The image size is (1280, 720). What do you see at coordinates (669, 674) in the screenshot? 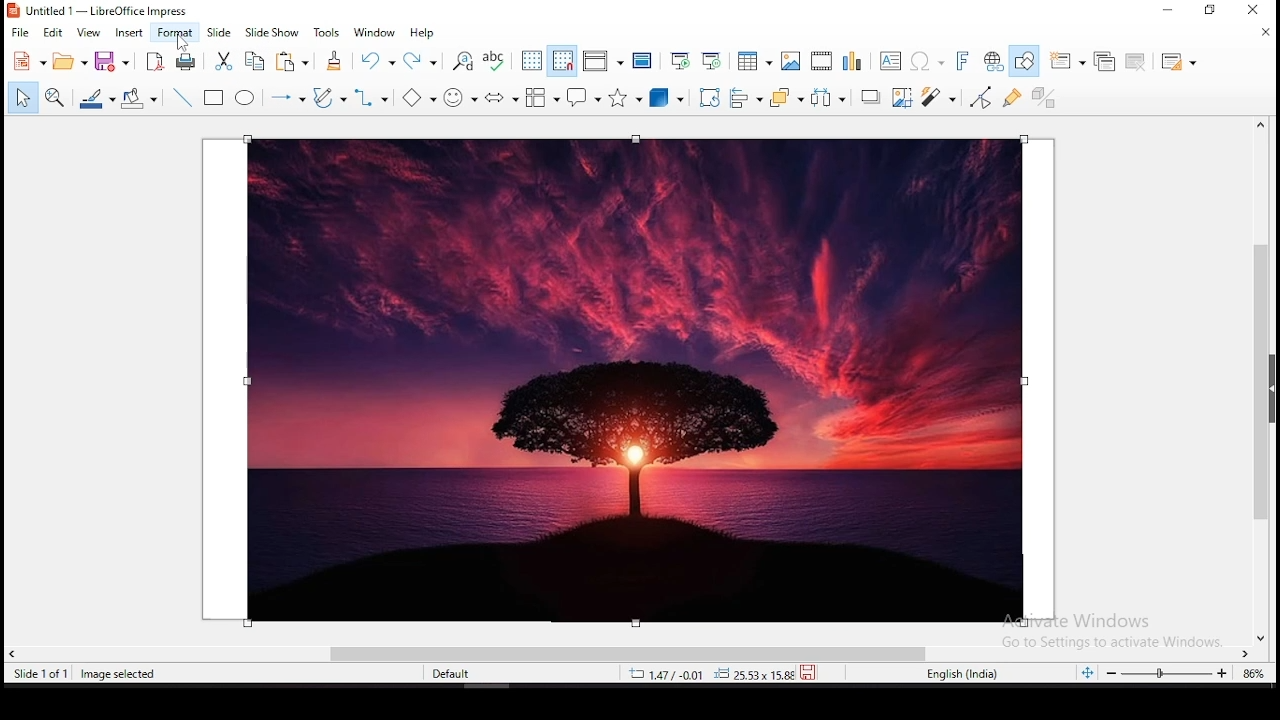
I see `12.40/4.25` at bounding box center [669, 674].